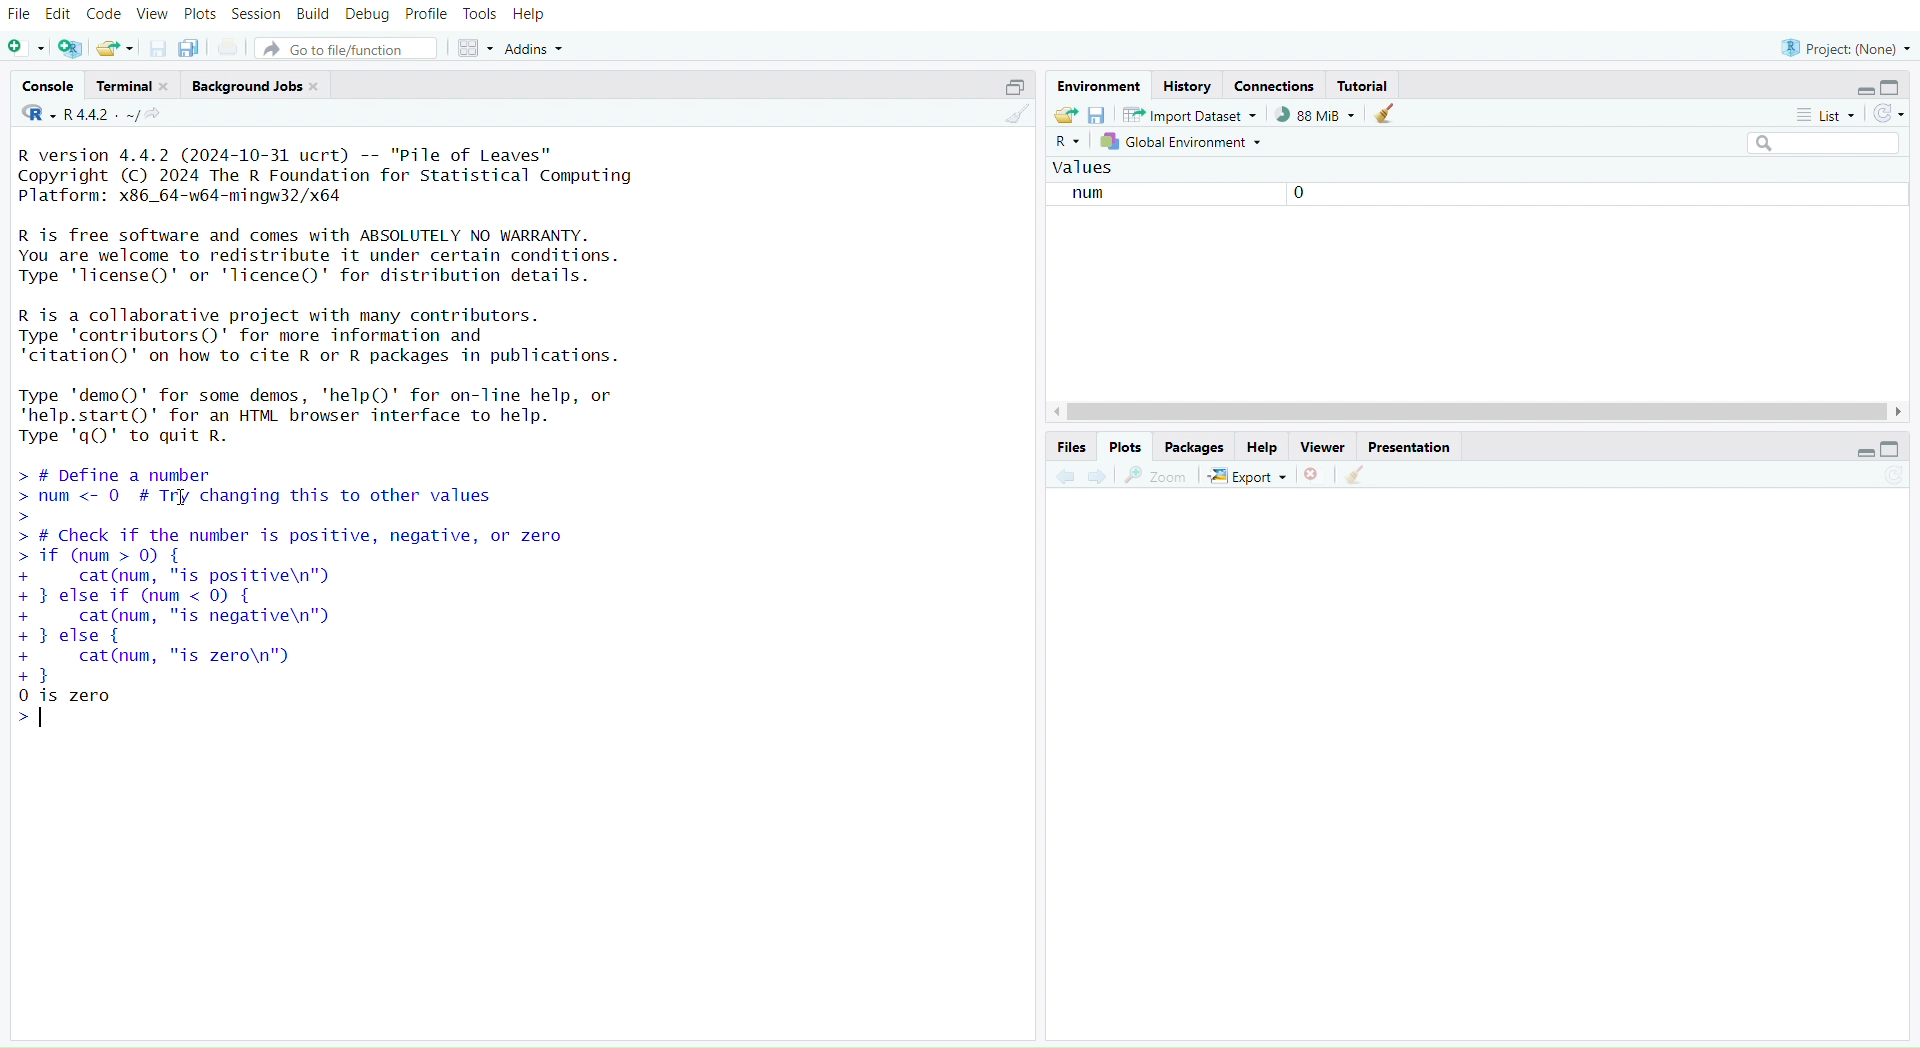 This screenshot has height=1048, width=1920. I want to click on packages, so click(1195, 448).